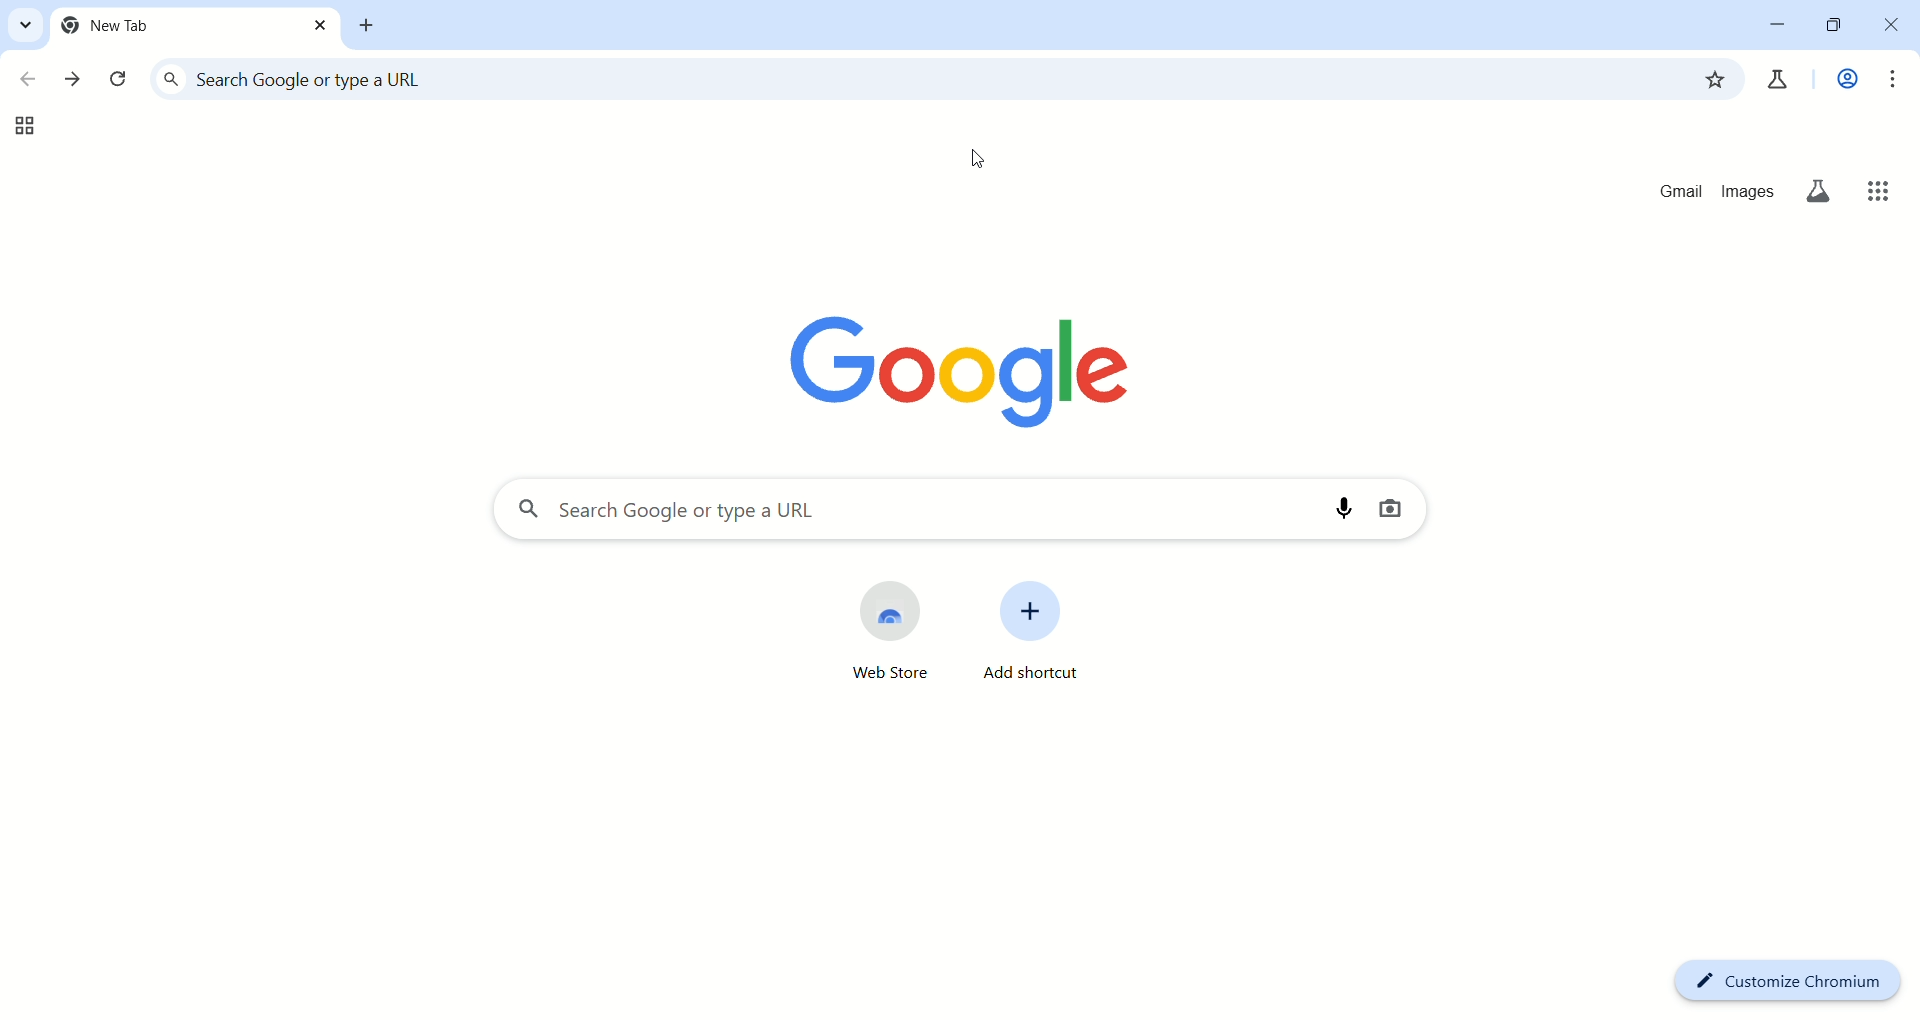 The width and height of the screenshot is (1920, 1020). What do you see at coordinates (25, 121) in the screenshot?
I see `tab groups` at bounding box center [25, 121].